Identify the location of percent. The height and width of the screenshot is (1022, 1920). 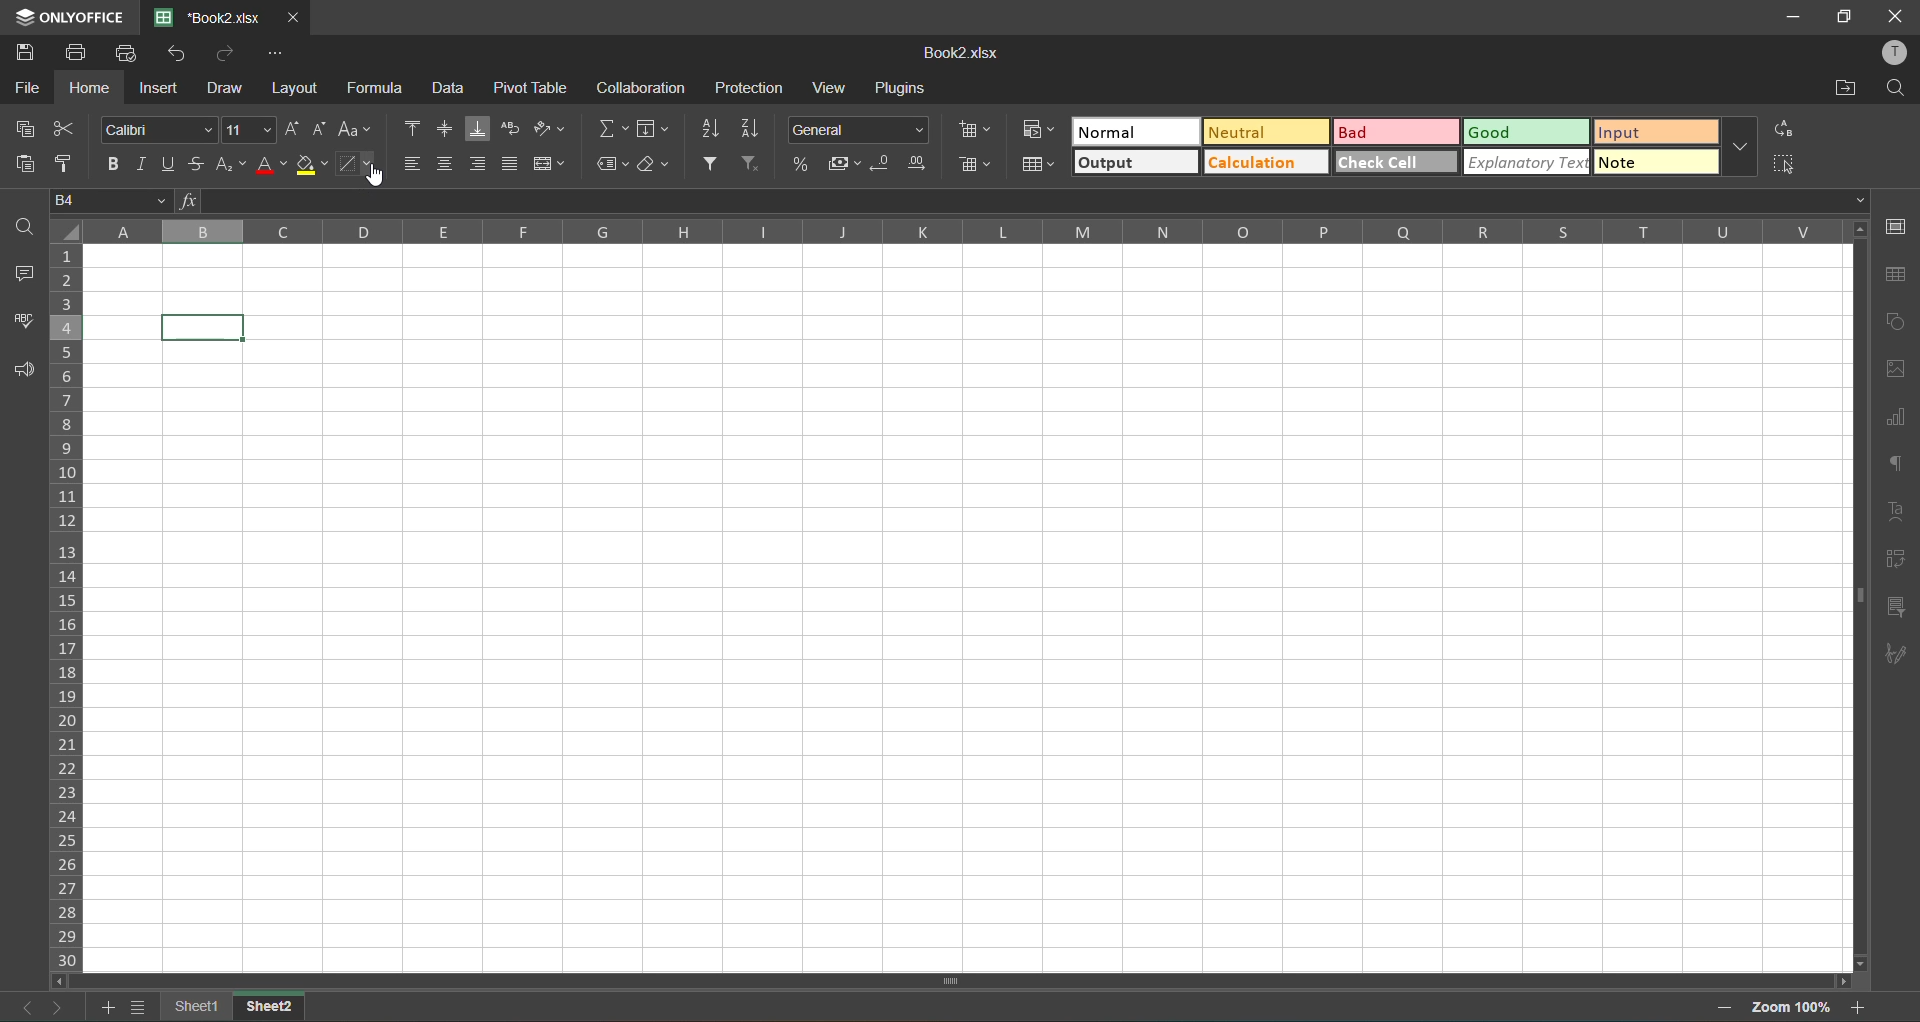
(799, 166).